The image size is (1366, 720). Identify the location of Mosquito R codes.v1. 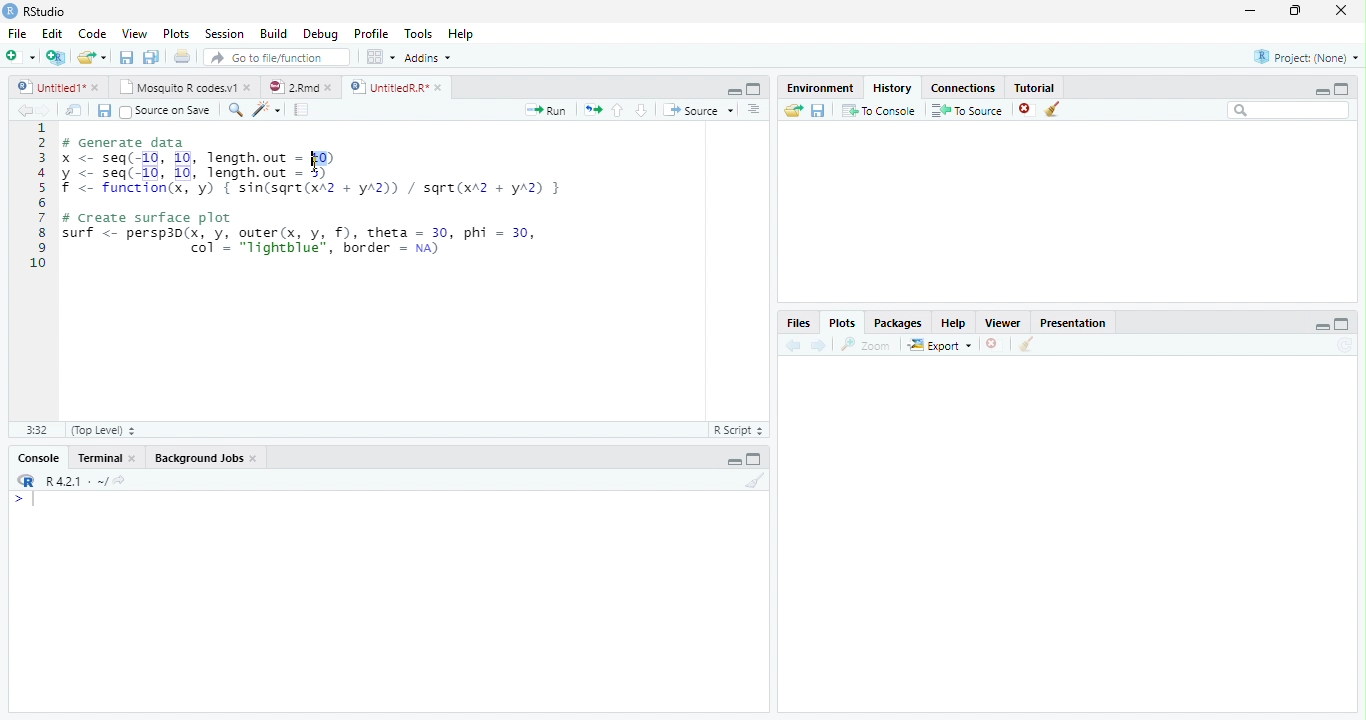
(175, 87).